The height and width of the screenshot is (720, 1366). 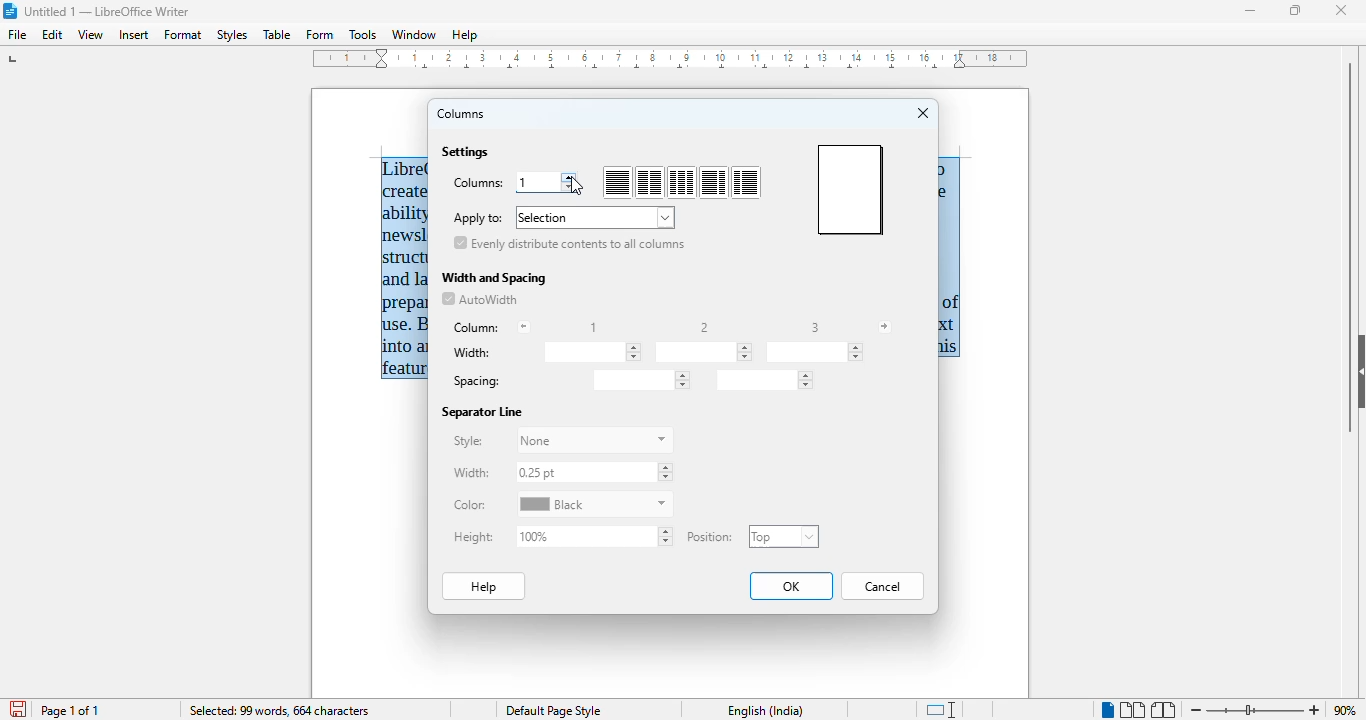 What do you see at coordinates (784, 536) in the screenshot?
I see `top` at bounding box center [784, 536].